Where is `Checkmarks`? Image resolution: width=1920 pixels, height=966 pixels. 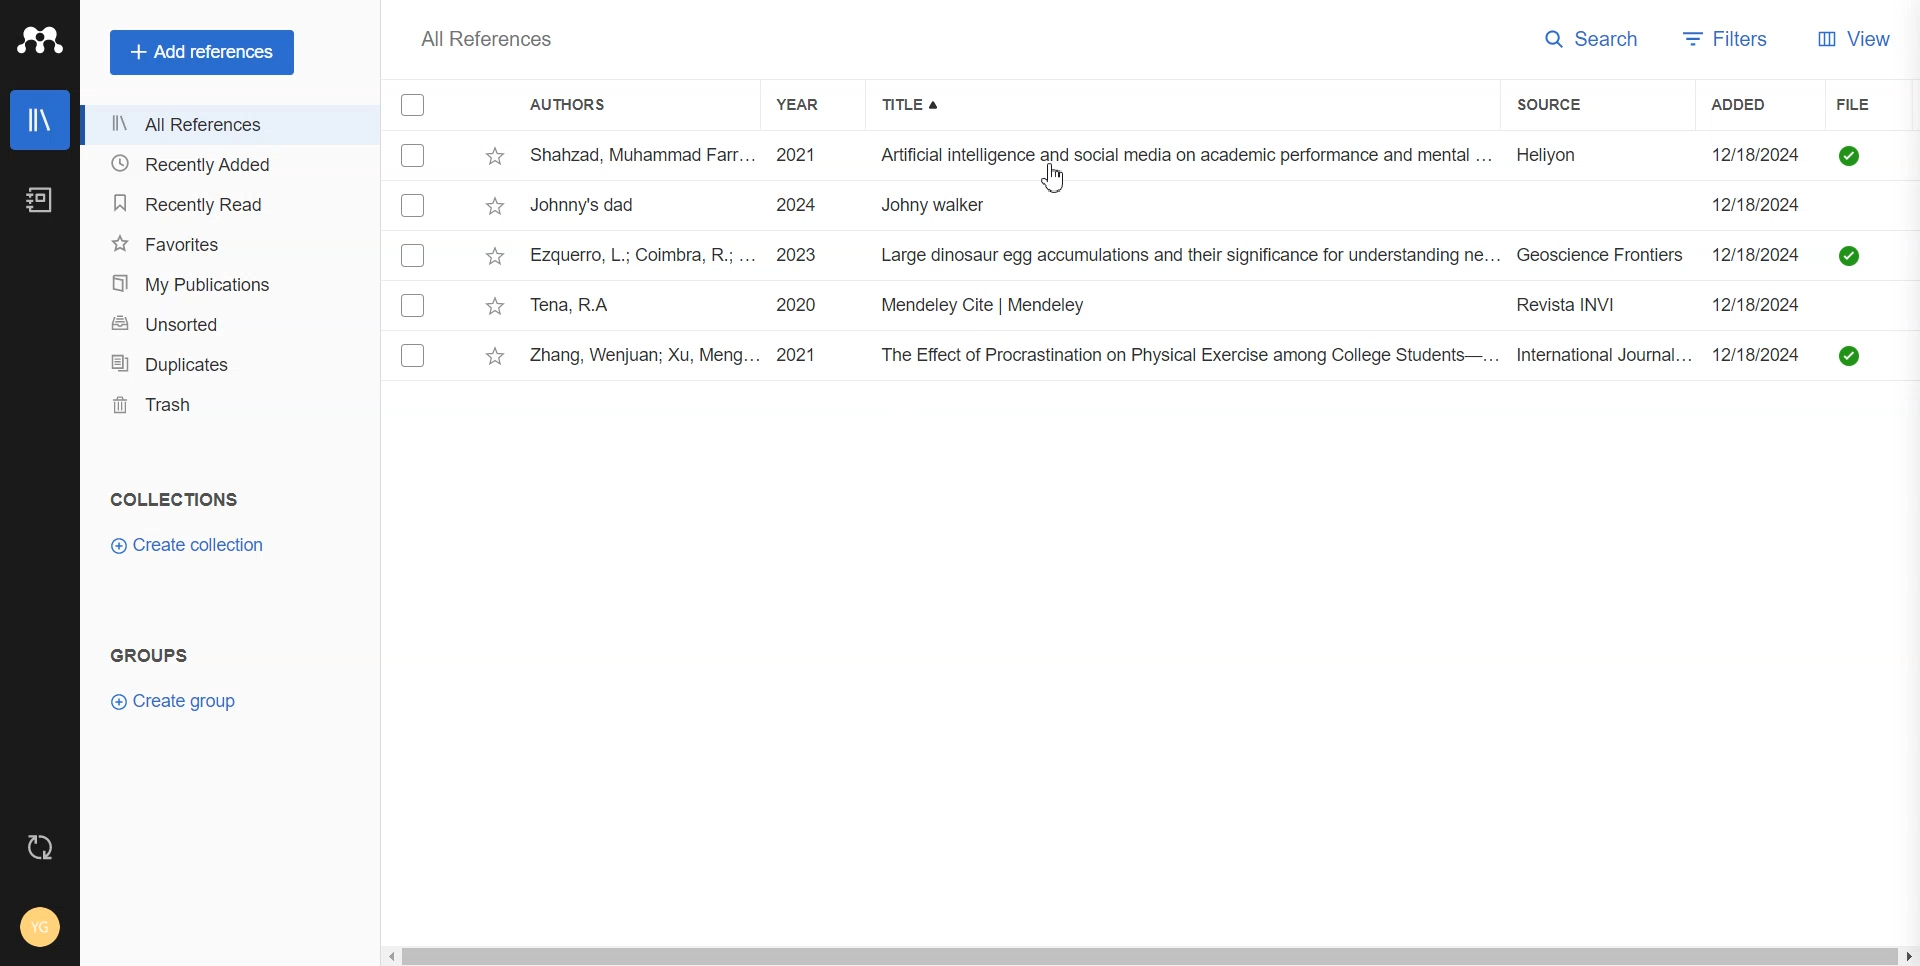
Checkmarks is located at coordinates (414, 355).